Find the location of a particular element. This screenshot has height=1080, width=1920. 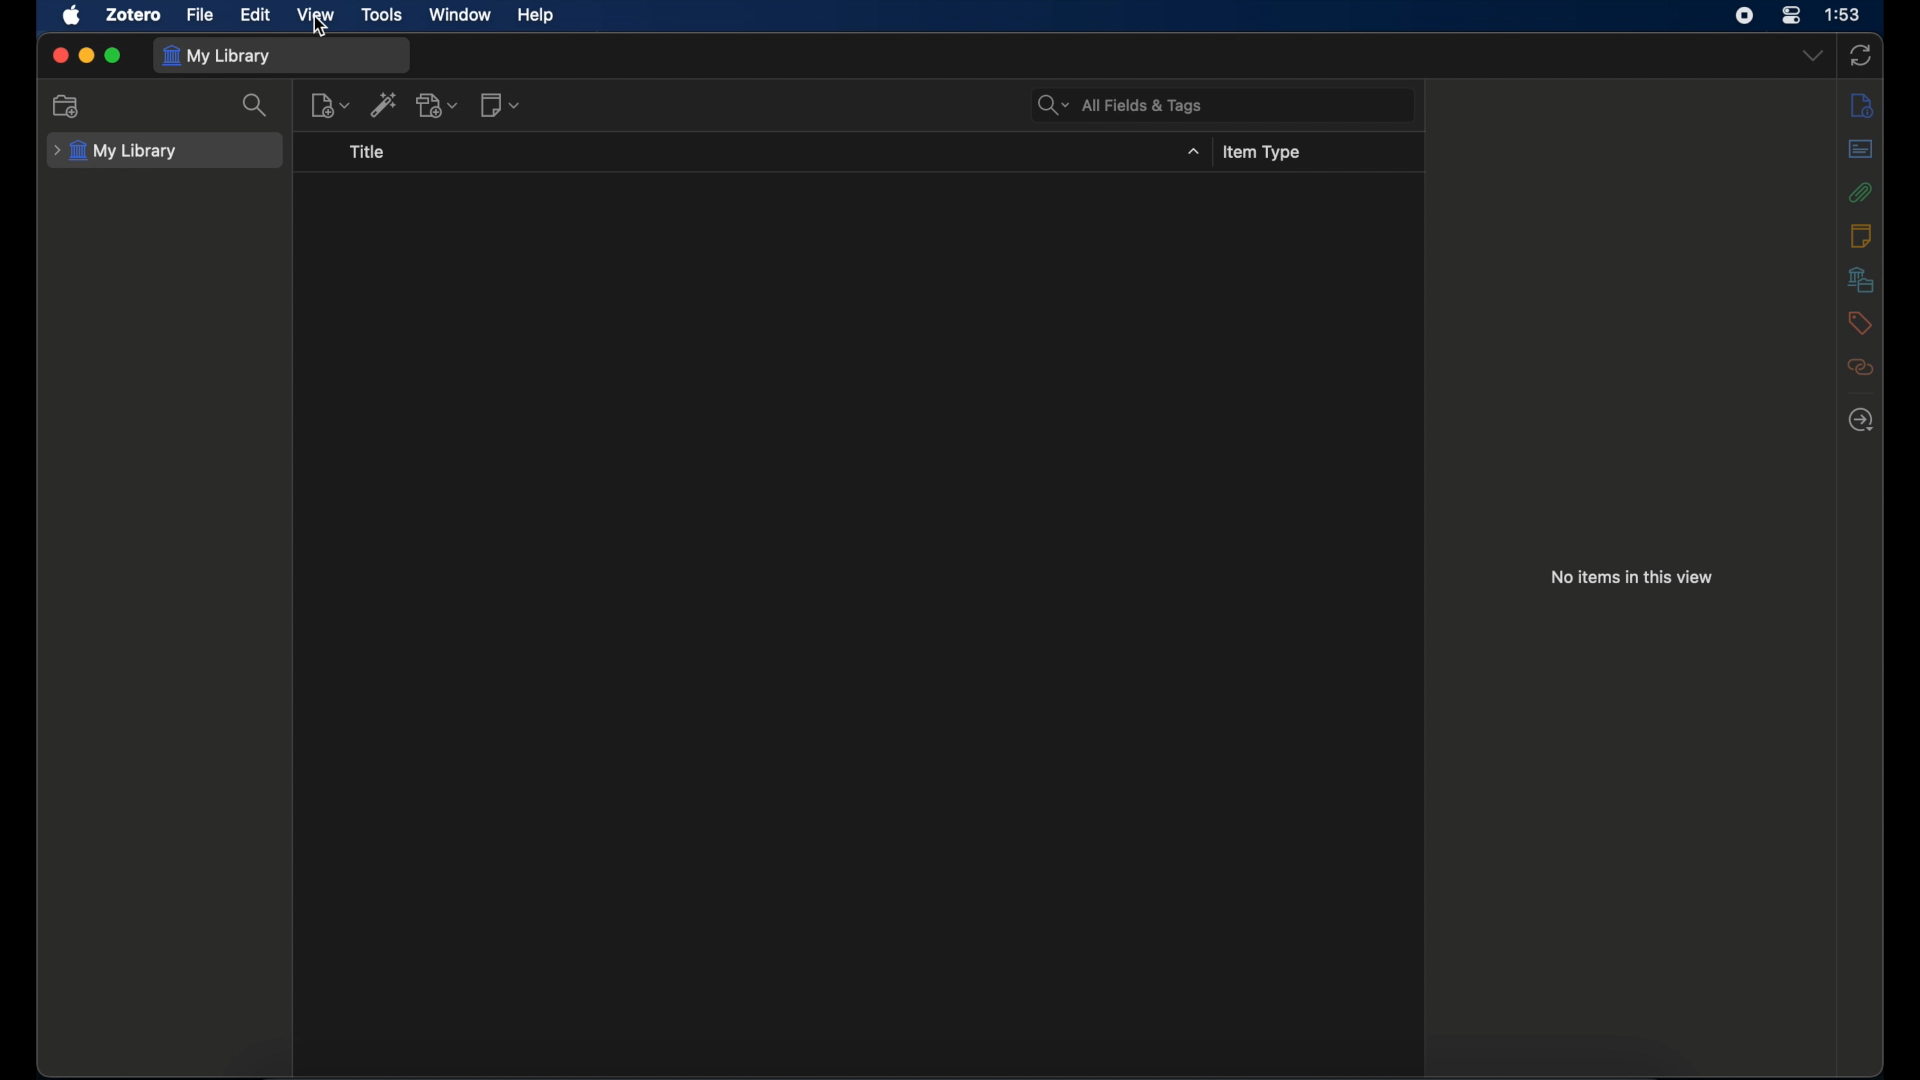

notes is located at coordinates (1860, 235).